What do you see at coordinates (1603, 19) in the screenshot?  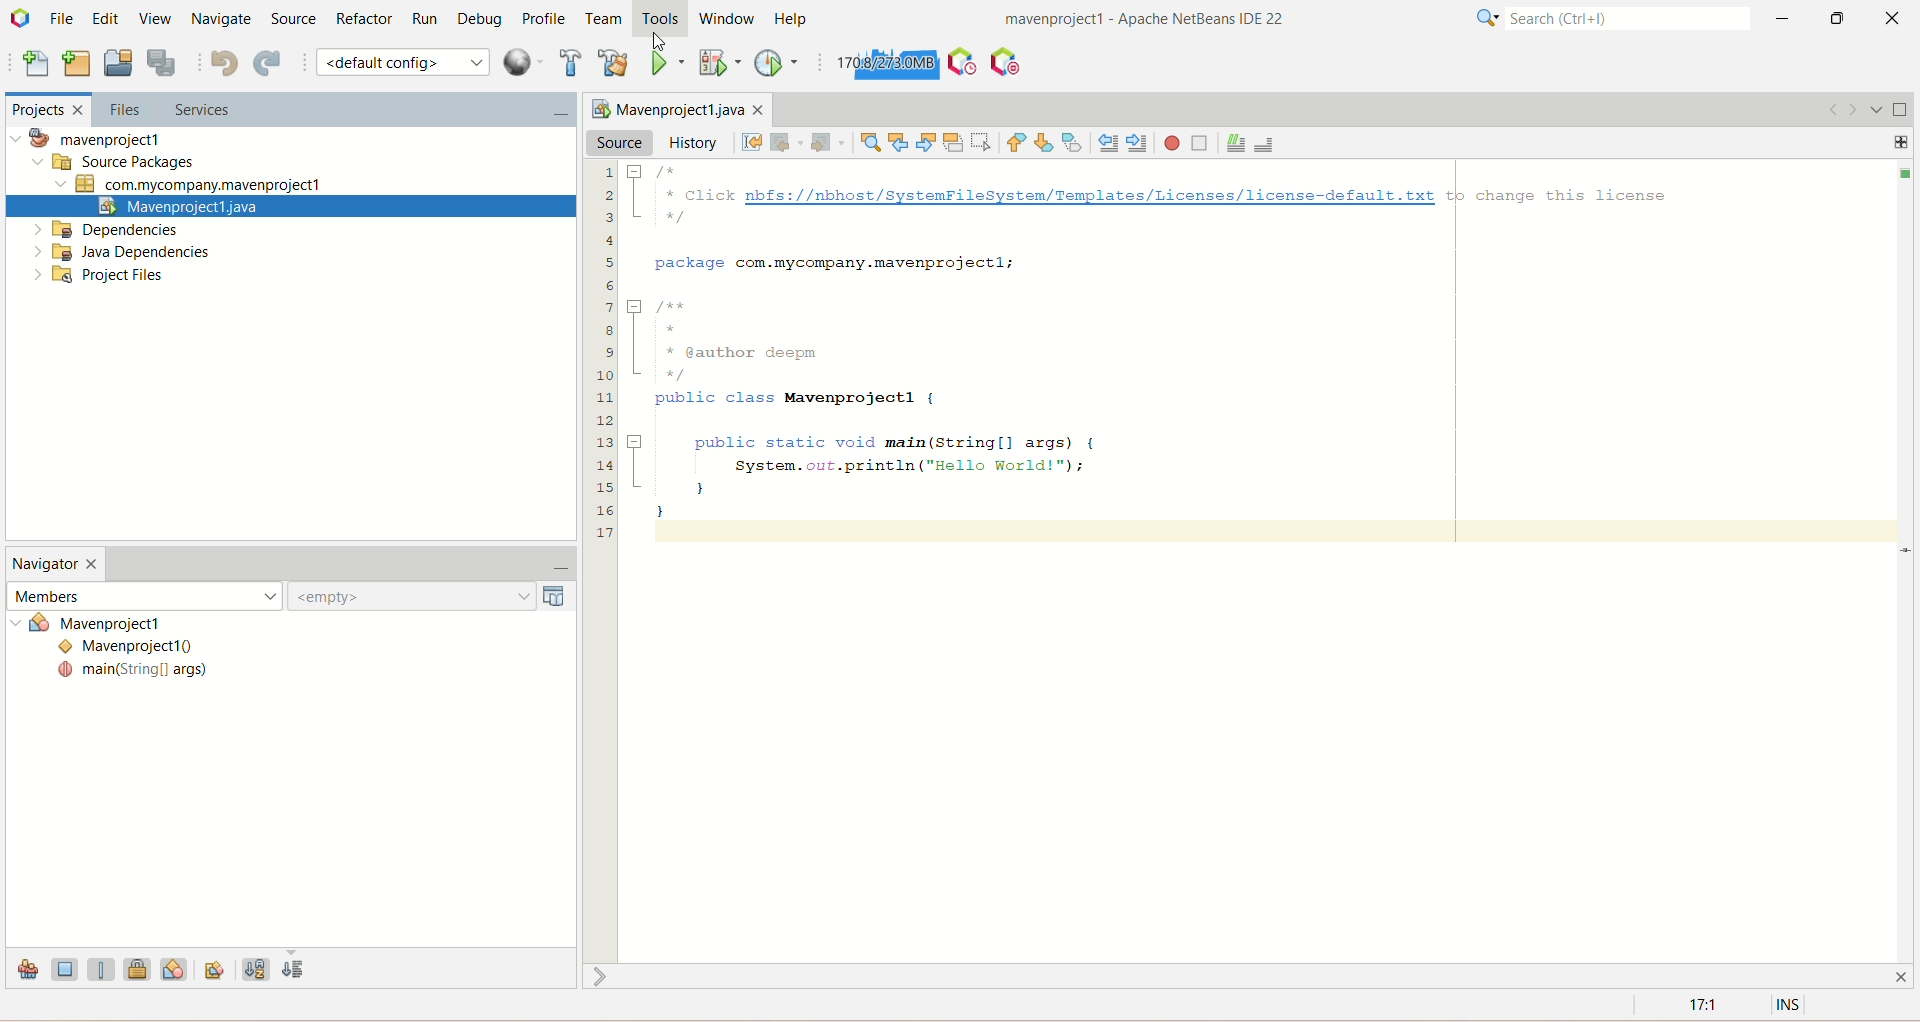 I see `search (ctrl+E)` at bounding box center [1603, 19].